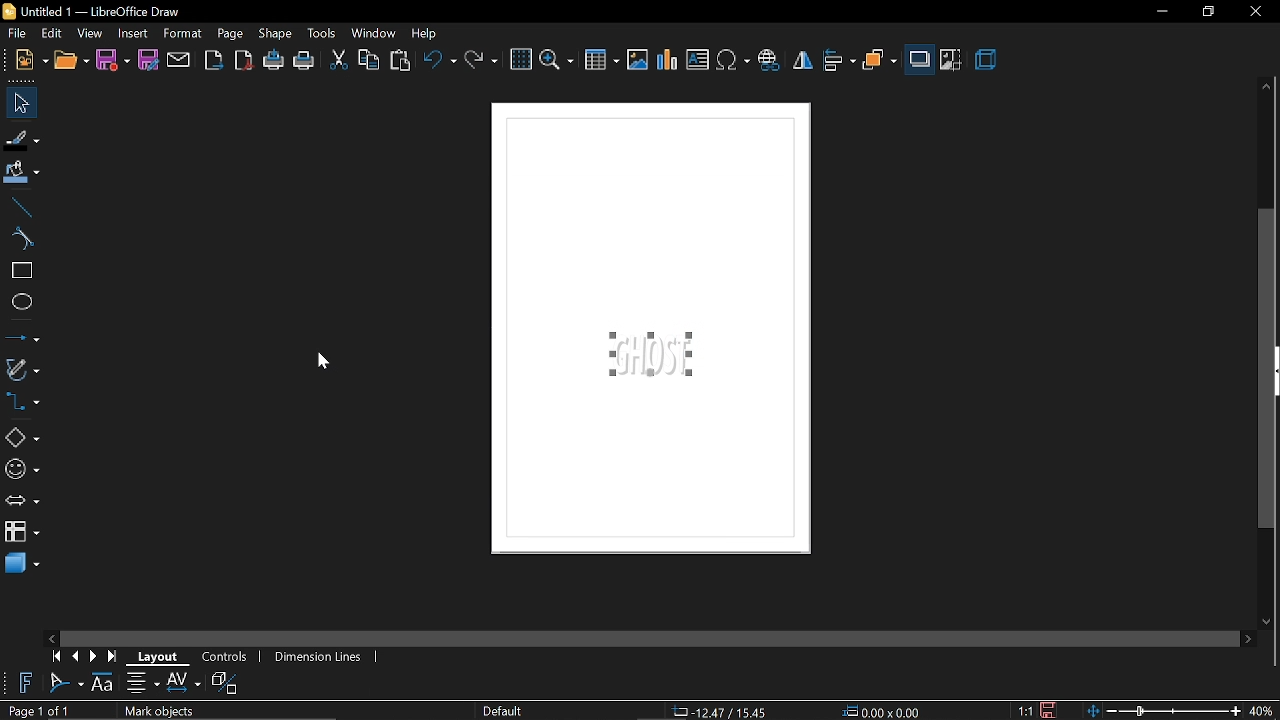 The width and height of the screenshot is (1280, 720). Describe the element at coordinates (18, 206) in the screenshot. I see `line` at that location.